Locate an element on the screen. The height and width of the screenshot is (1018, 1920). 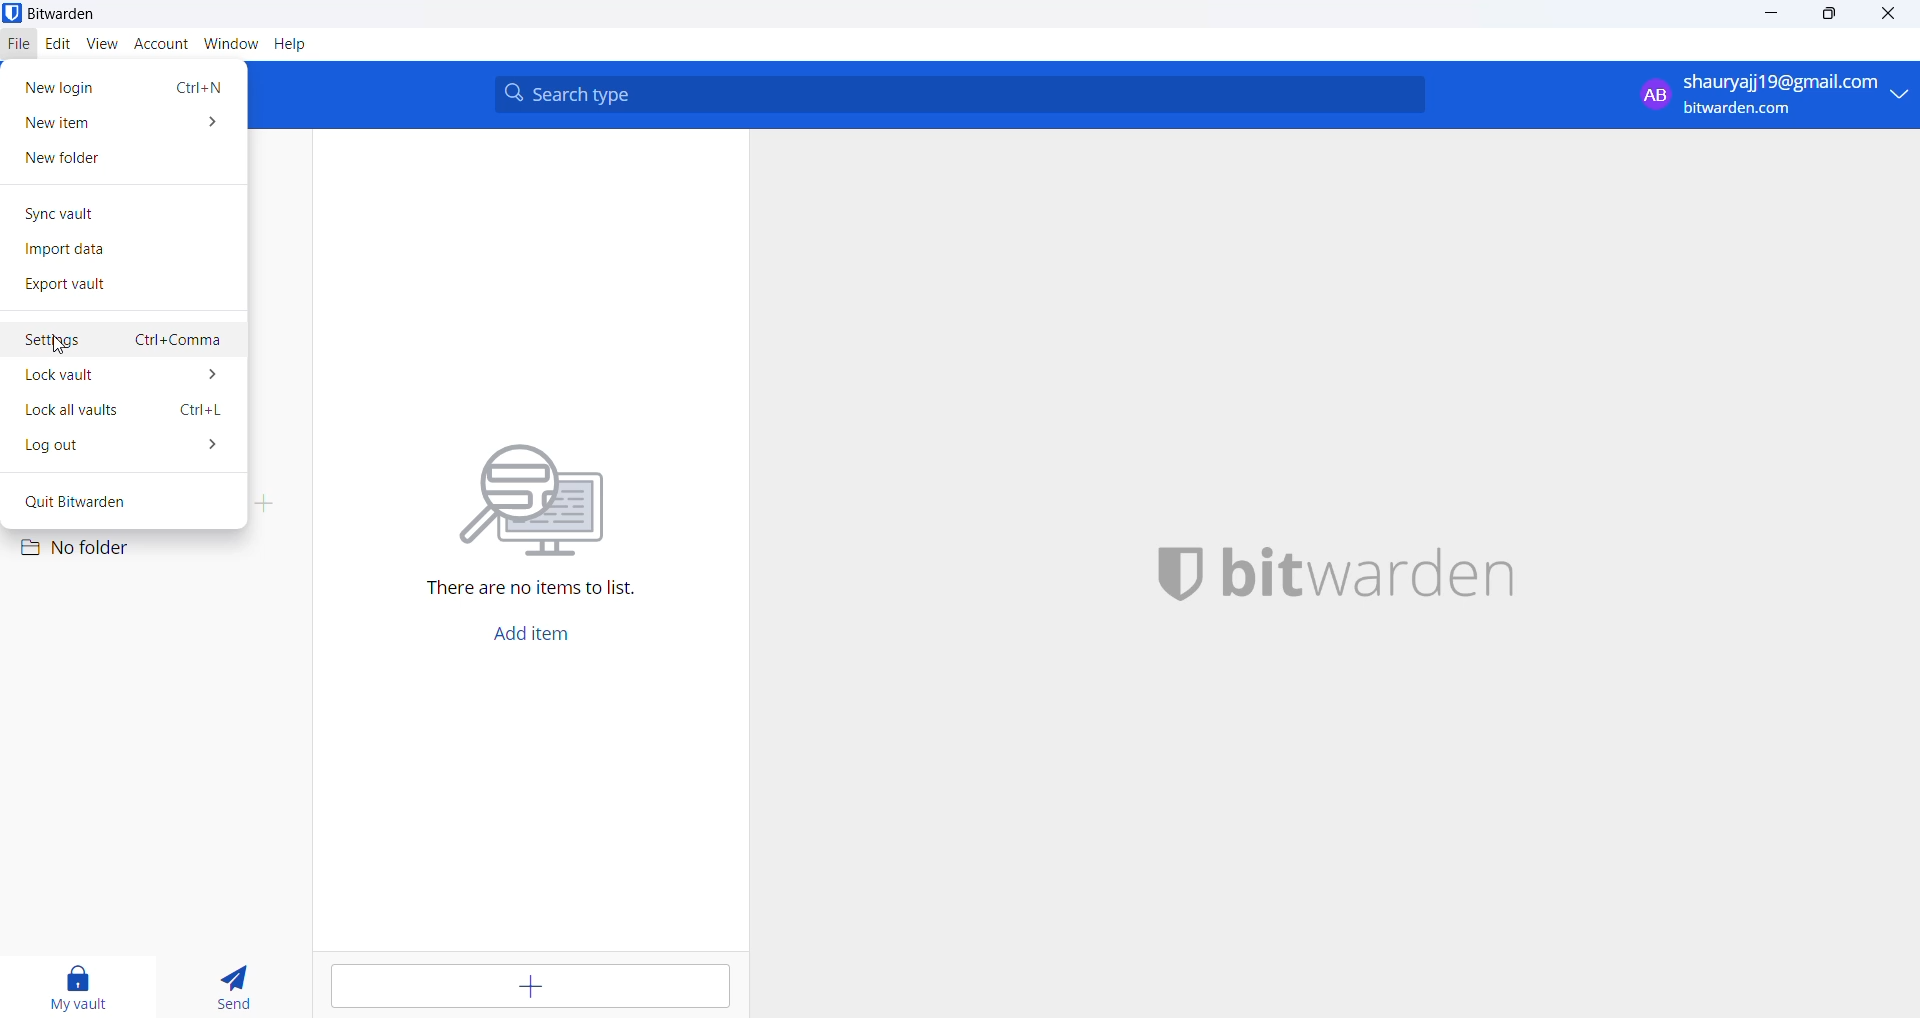
view is located at coordinates (101, 45).